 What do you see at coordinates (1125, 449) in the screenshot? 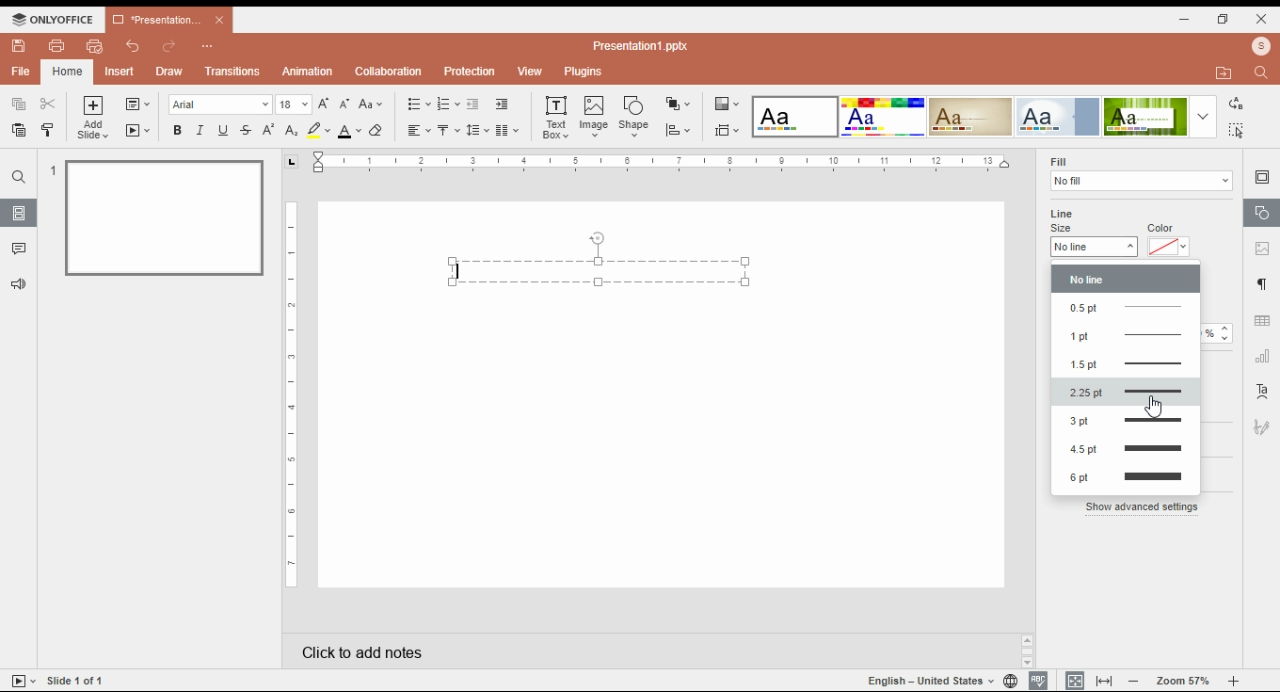
I see `4.5 pt` at bounding box center [1125, 449].